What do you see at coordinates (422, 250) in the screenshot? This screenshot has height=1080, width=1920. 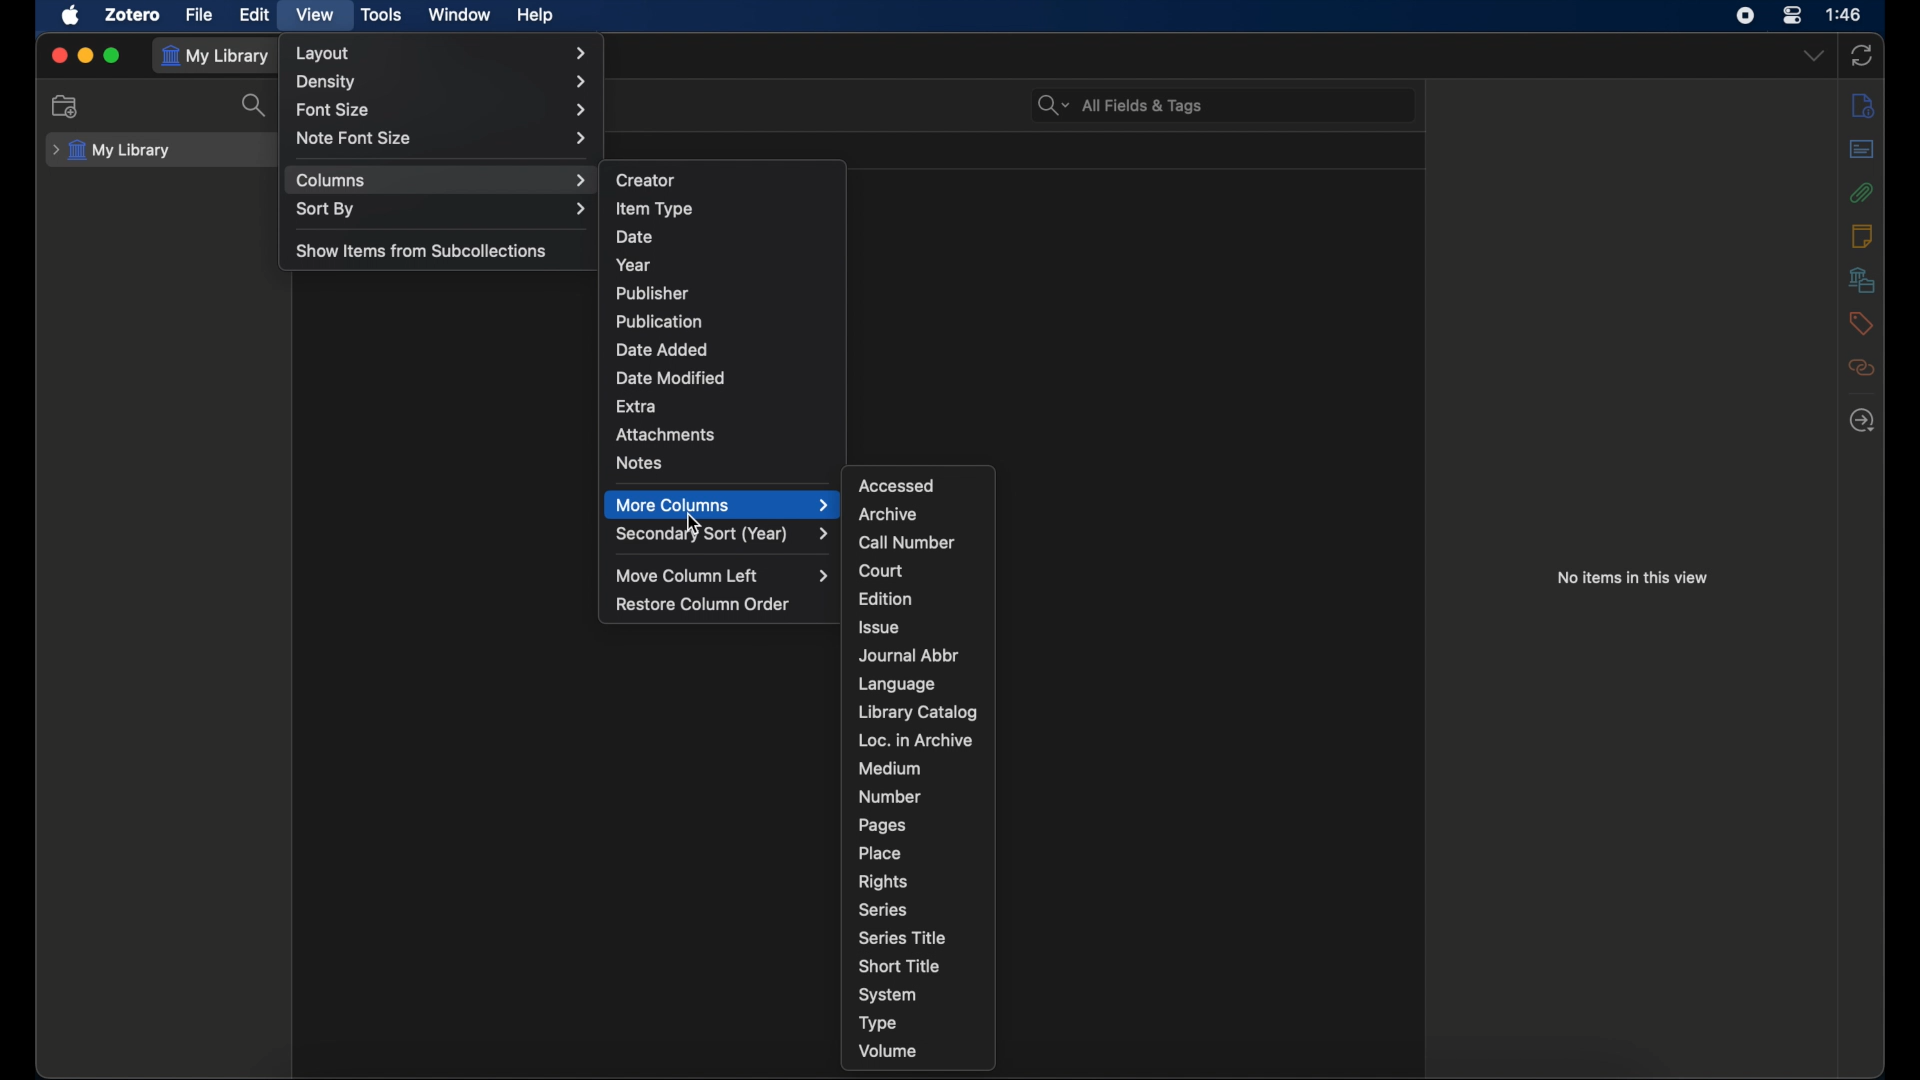 I see `show items from subcollections` at bounding box center [422, 250].